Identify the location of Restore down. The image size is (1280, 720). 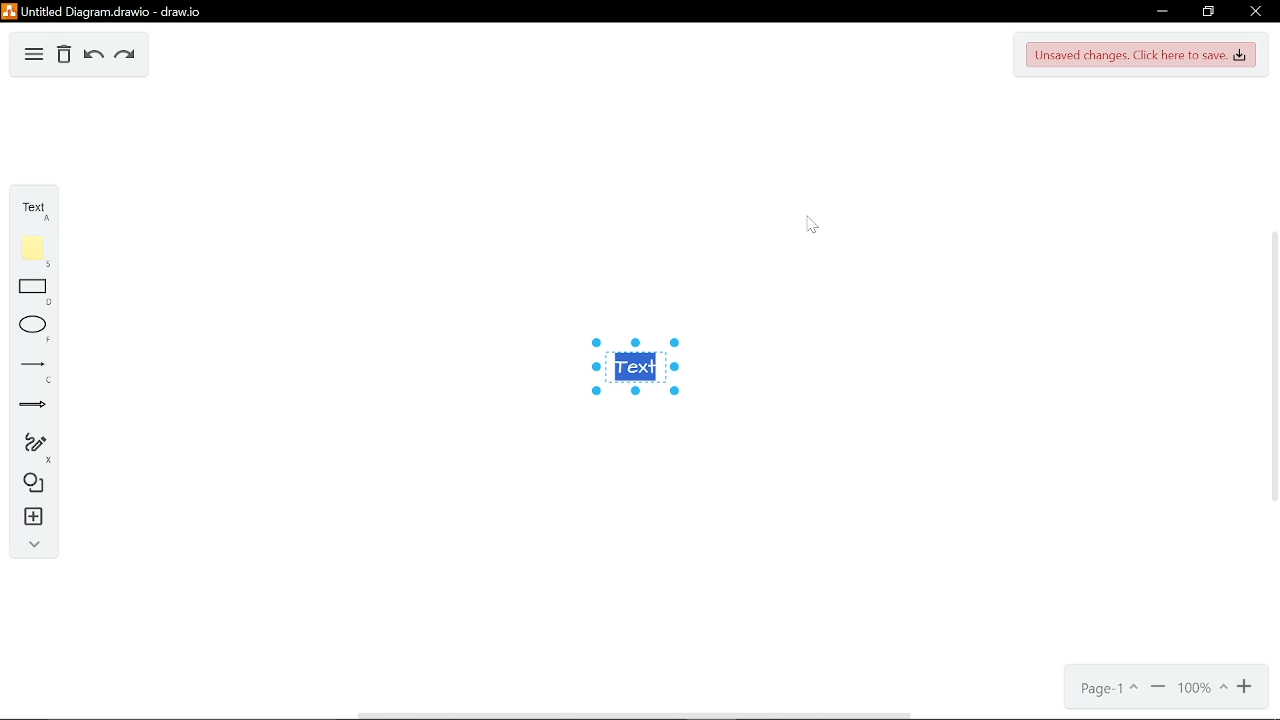
(1208, 13).